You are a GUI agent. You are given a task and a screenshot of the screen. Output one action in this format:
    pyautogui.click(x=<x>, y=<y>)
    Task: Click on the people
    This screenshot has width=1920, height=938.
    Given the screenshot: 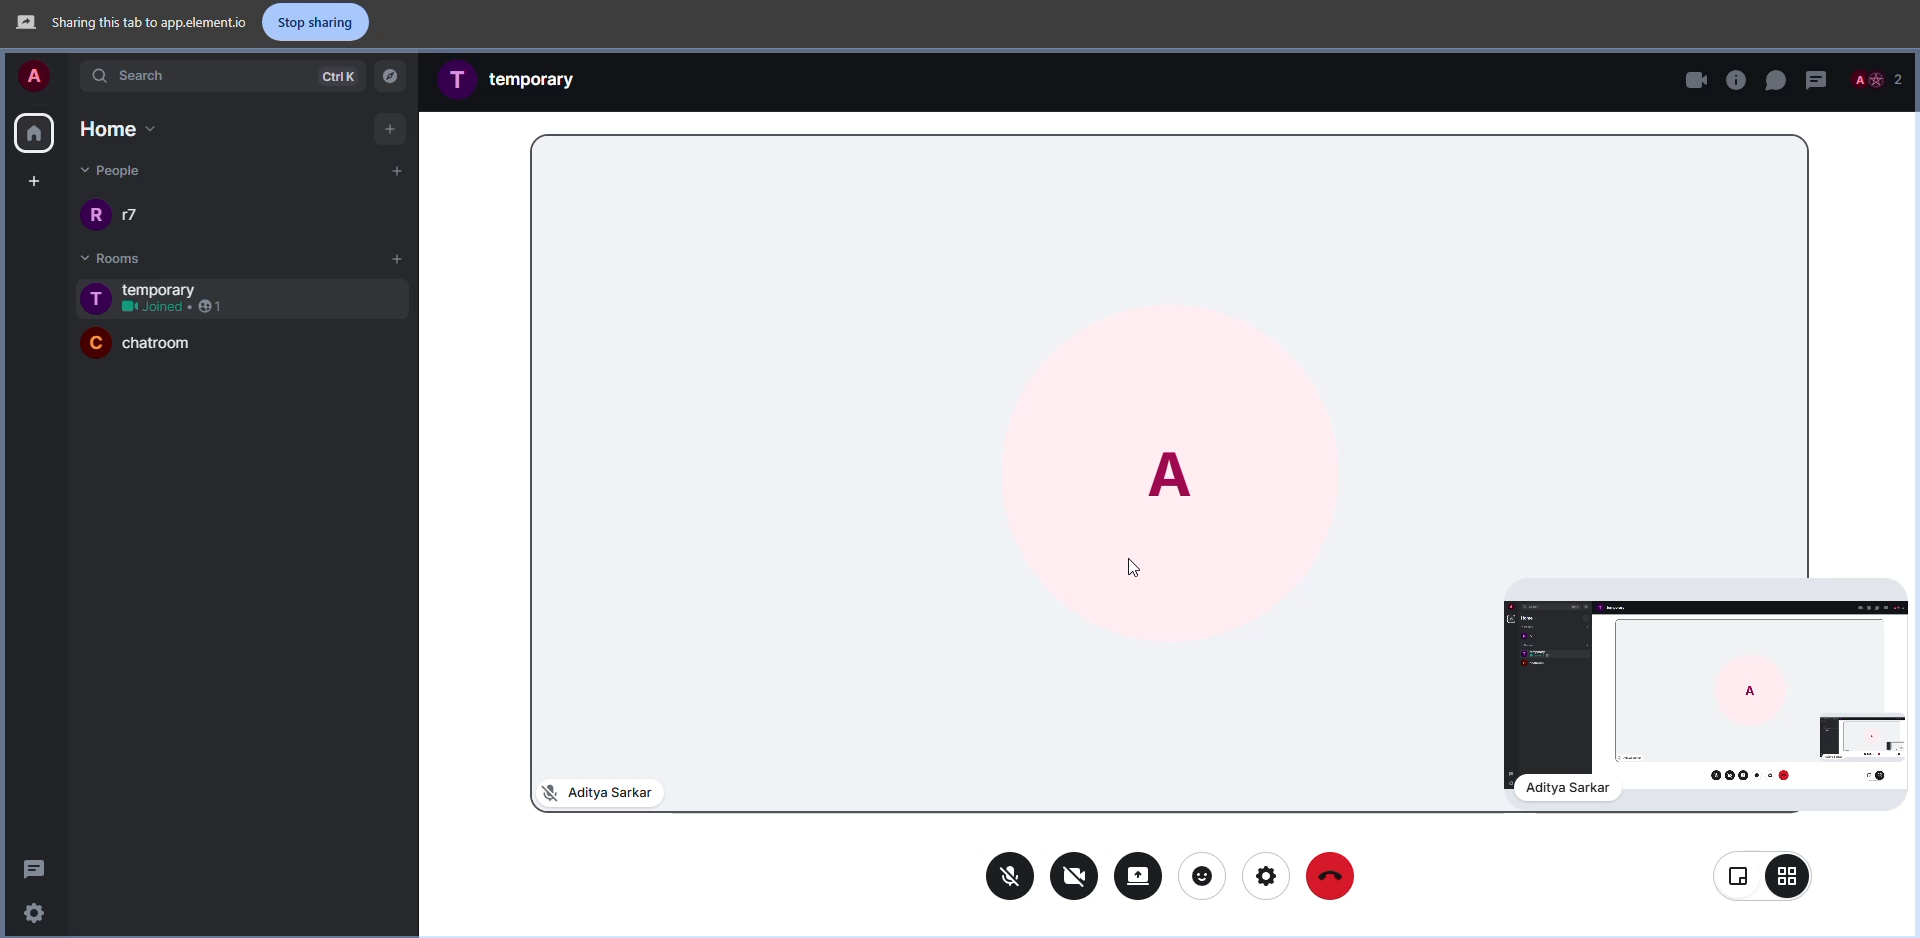 What is the action you would take?
    pyautogui.click(x=131, y=210)
    